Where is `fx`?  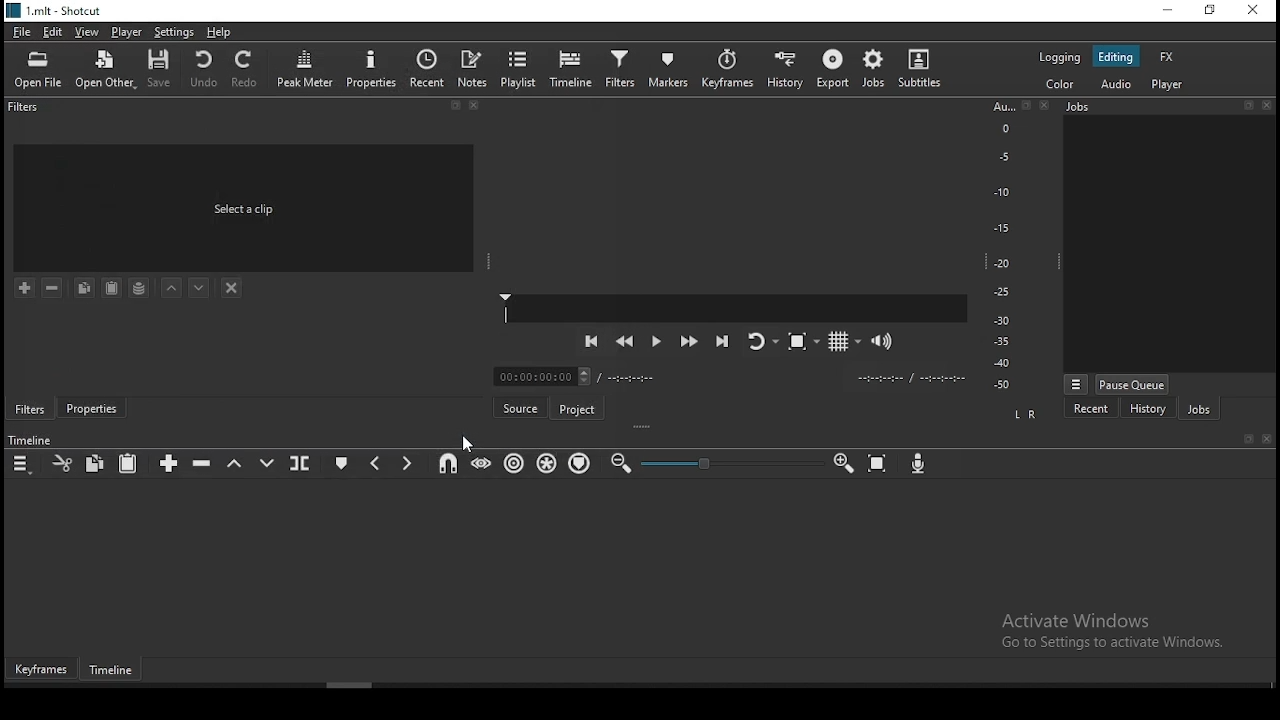 fx is located at coordinates (1167, 56).